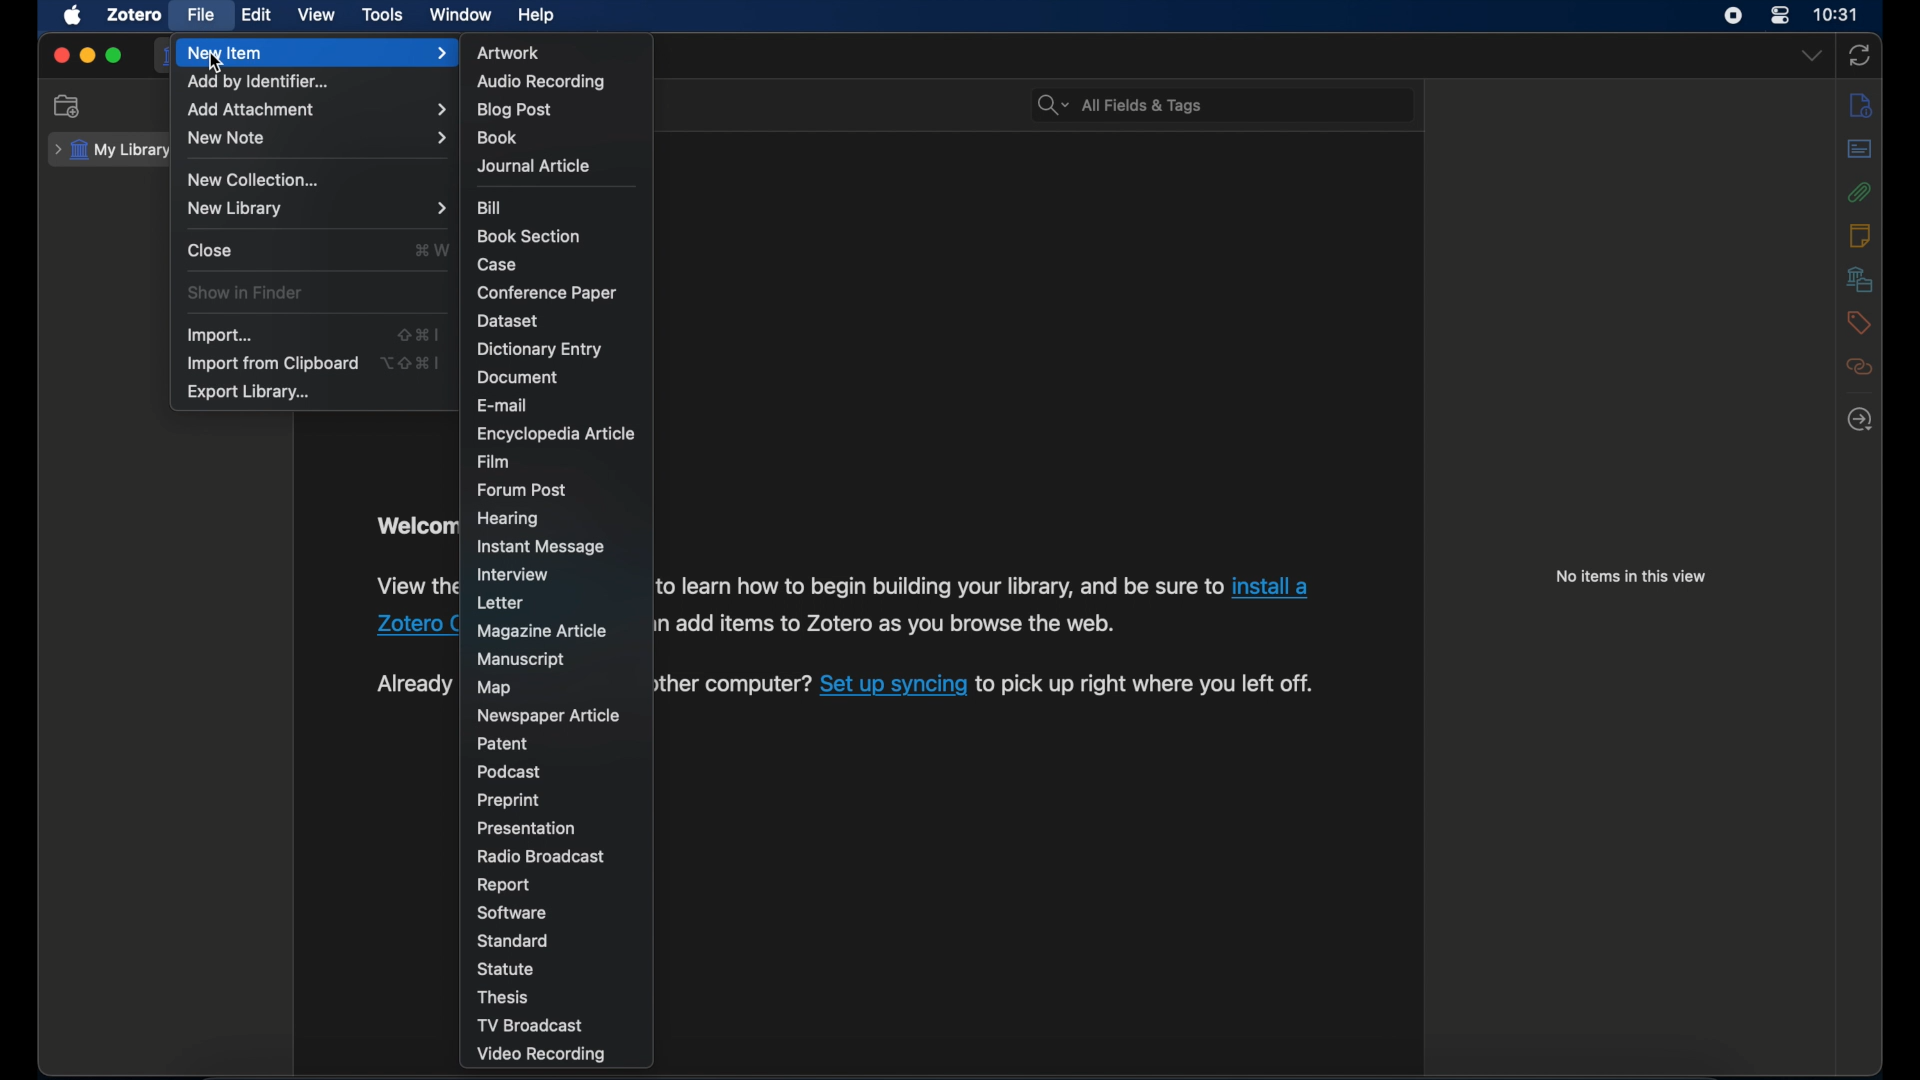 This screenshot has width=1920, height=1080. What do you see at coordinates (413, 684) in the screenshot?
I see `obscure text` at bounding box center [413, 684].